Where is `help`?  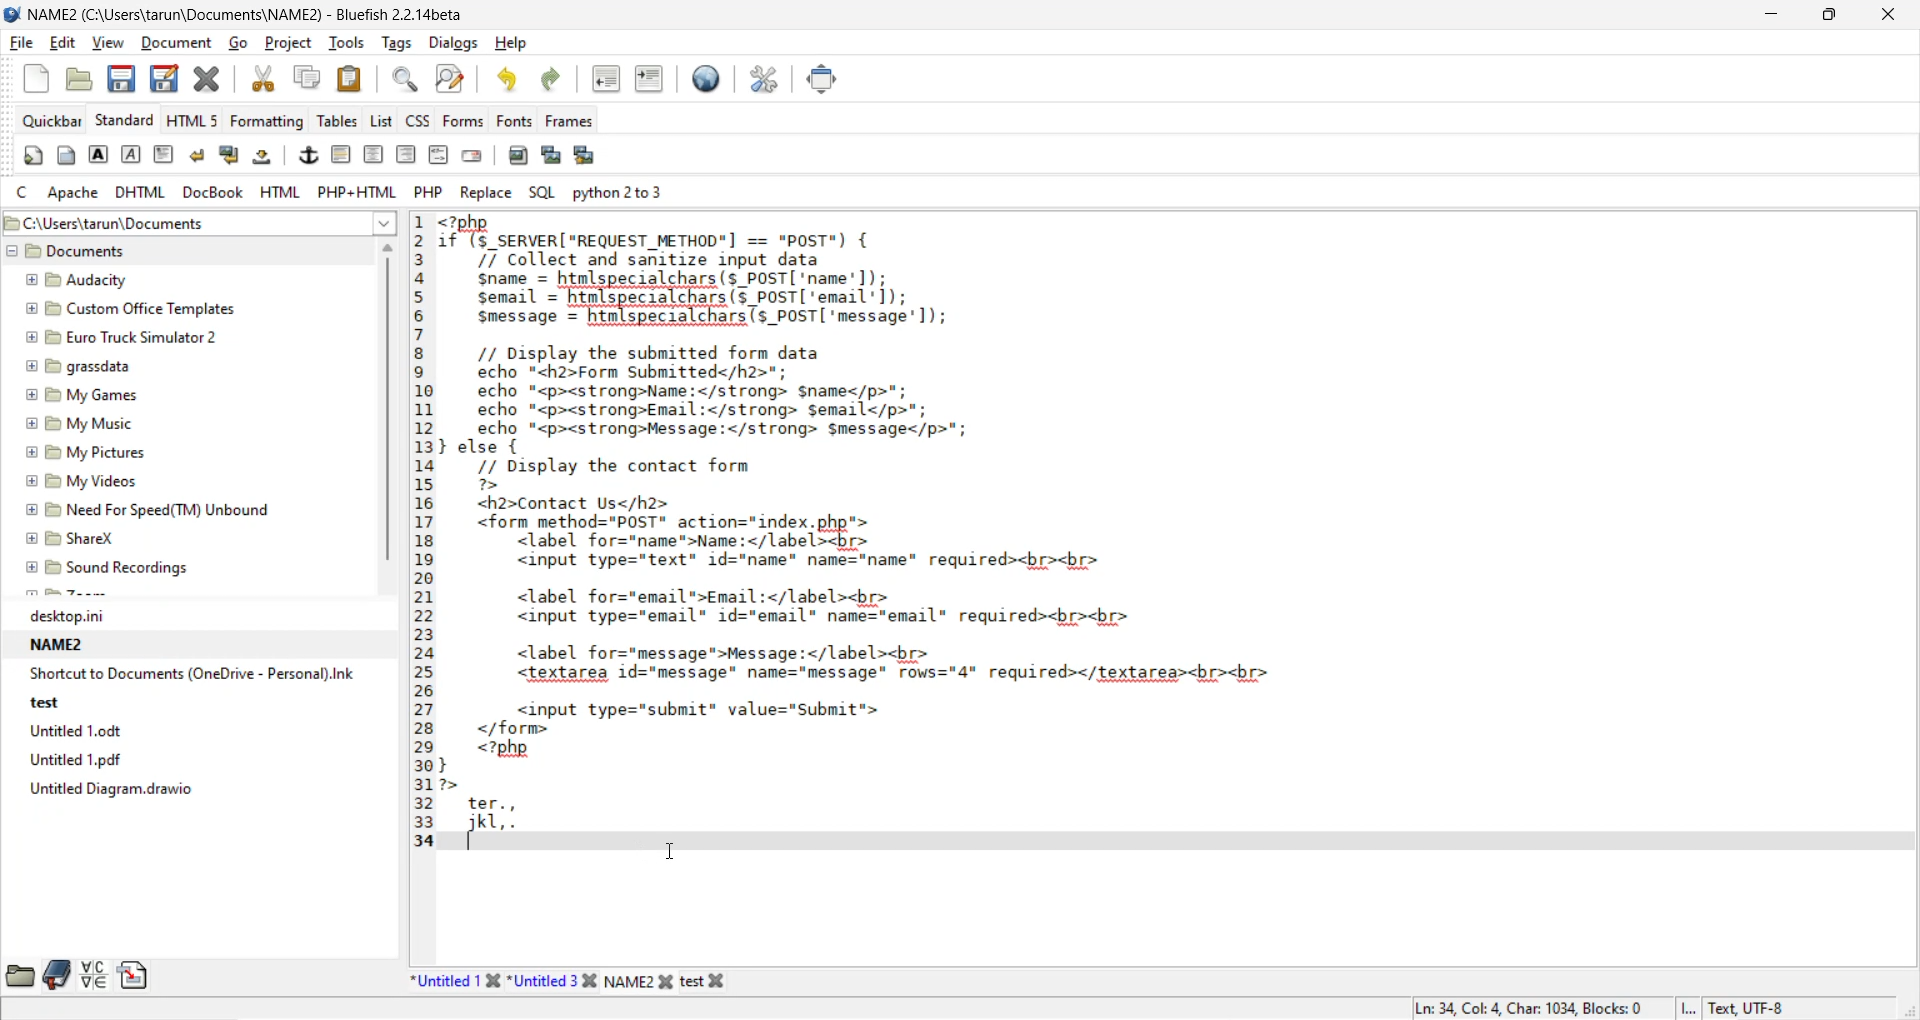
help is located at coordinates (516, 45).